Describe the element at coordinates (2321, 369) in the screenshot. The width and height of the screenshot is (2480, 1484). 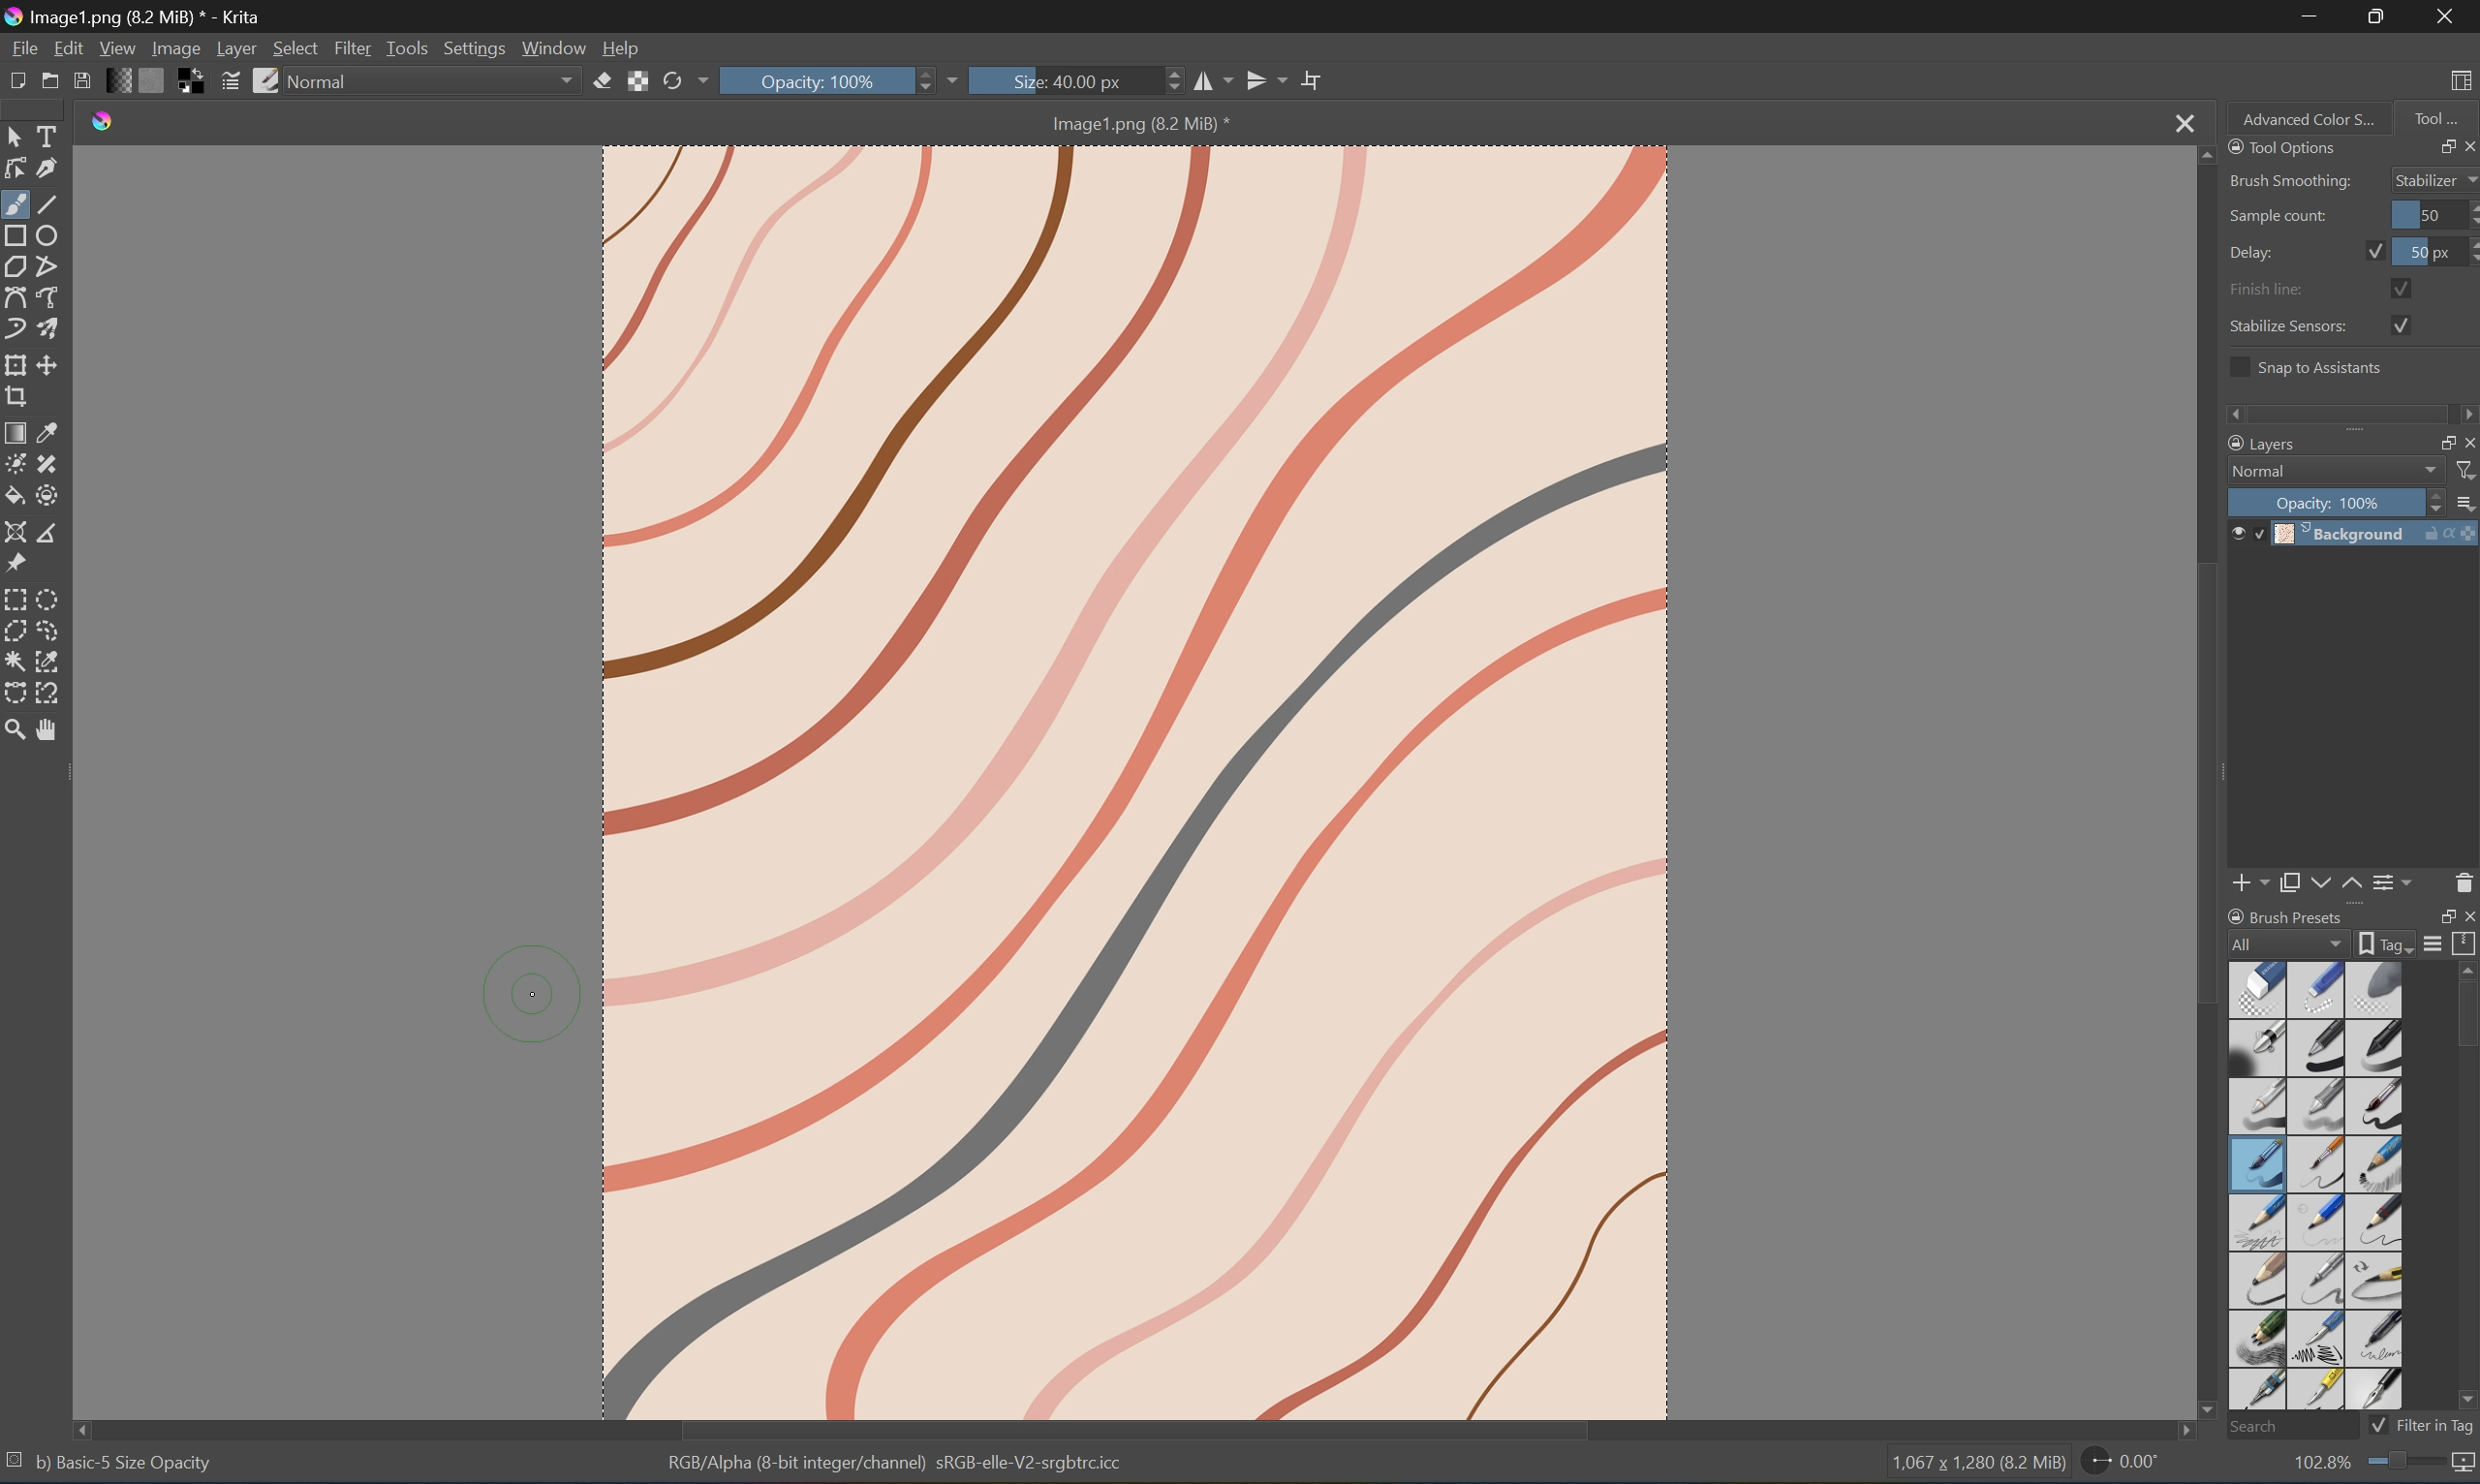
I see `Snap to assistants` at that location.